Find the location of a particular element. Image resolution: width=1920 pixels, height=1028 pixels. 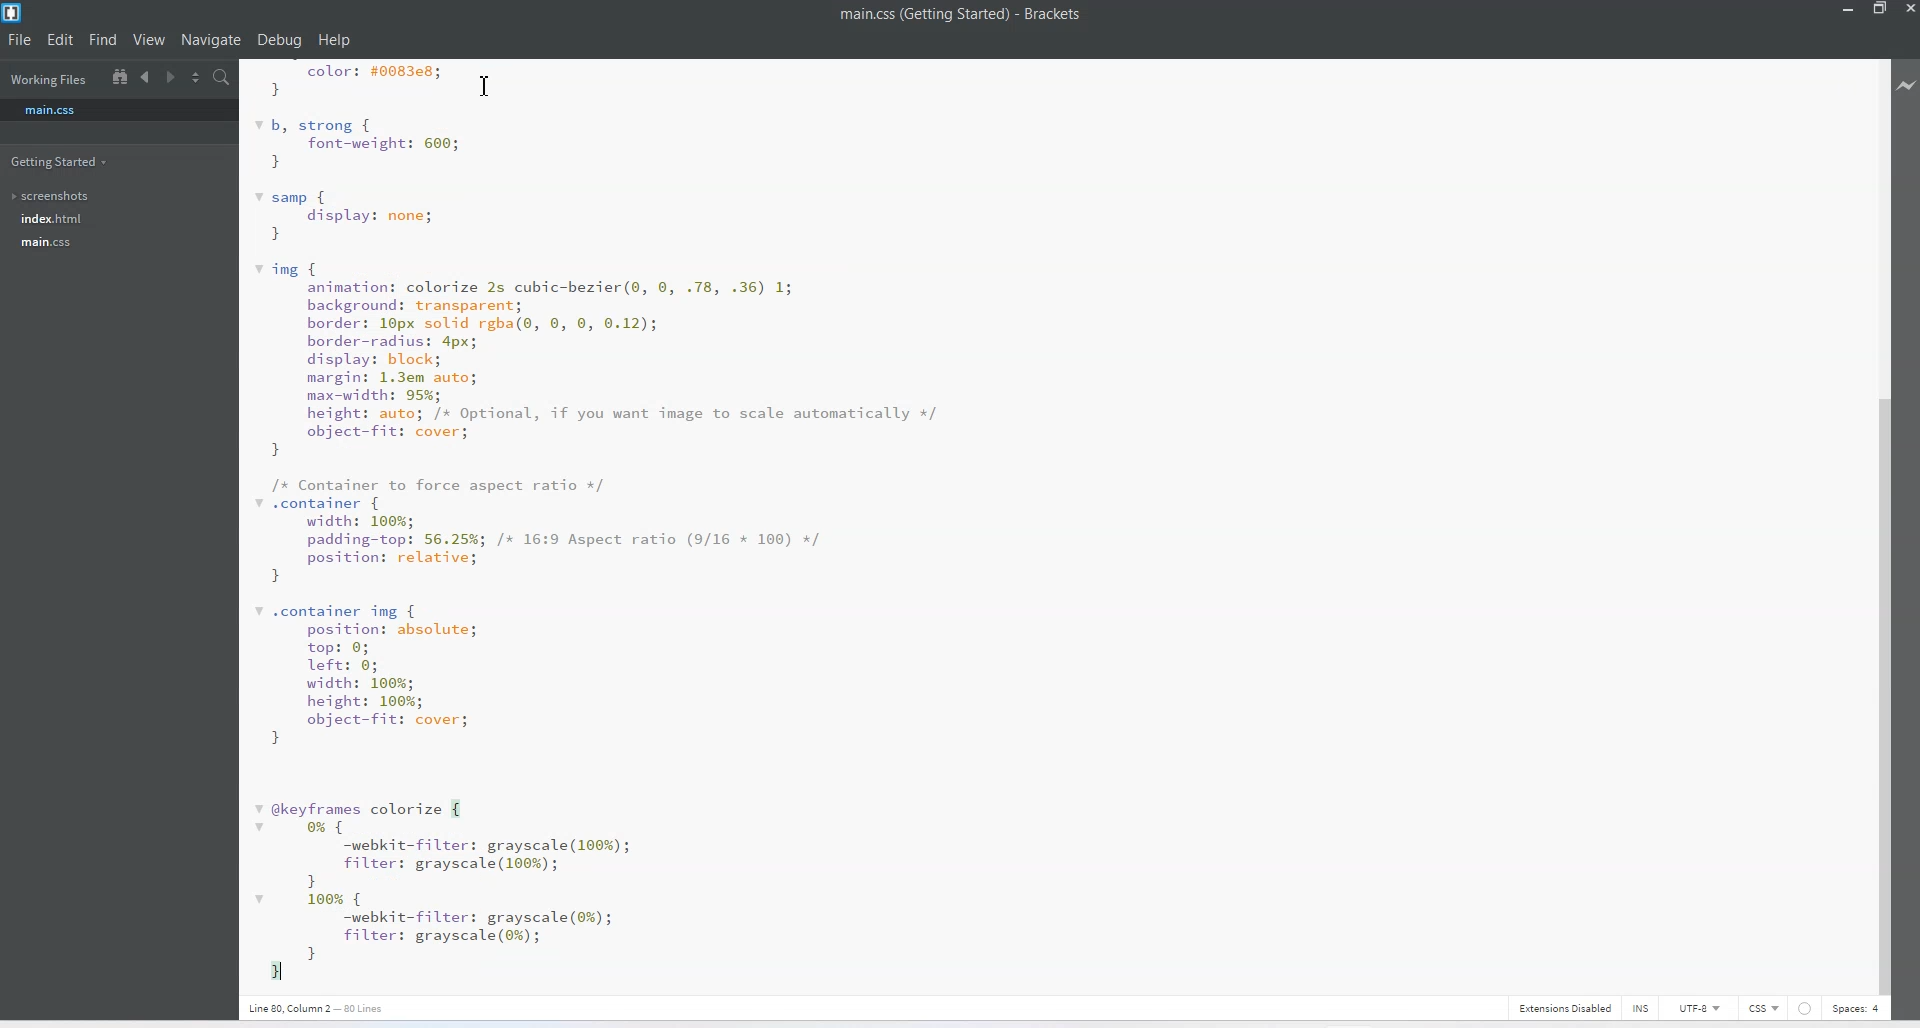

Show in the file tree is located at coordinates (121, 76).